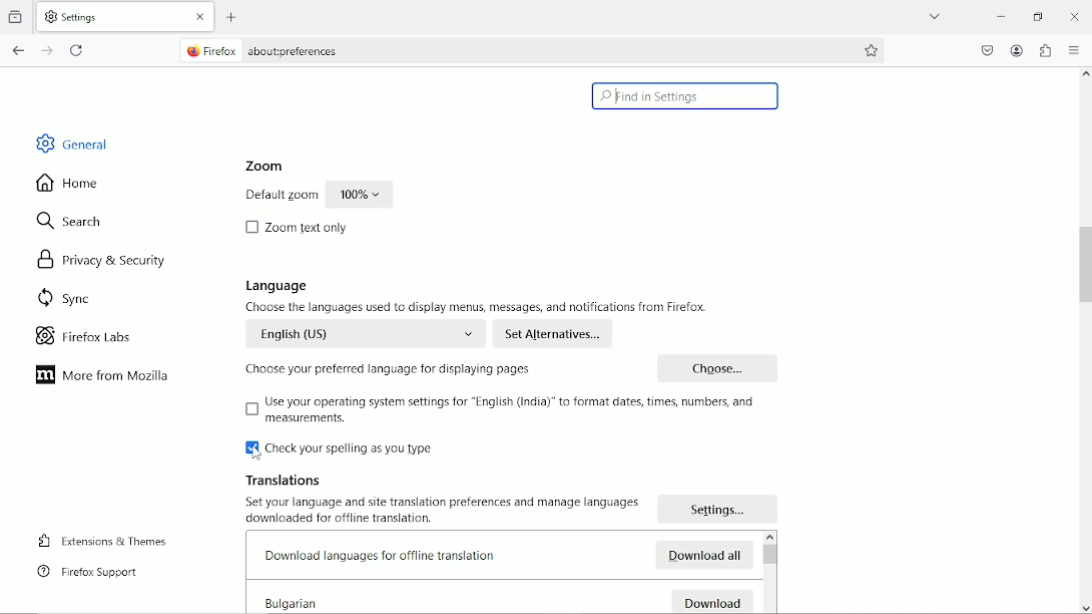 The image size is (1092, 614). What do you see at coordinates (1038, 16) in the screenshot?
I see `restore down` at bounding box center [1038, 16].